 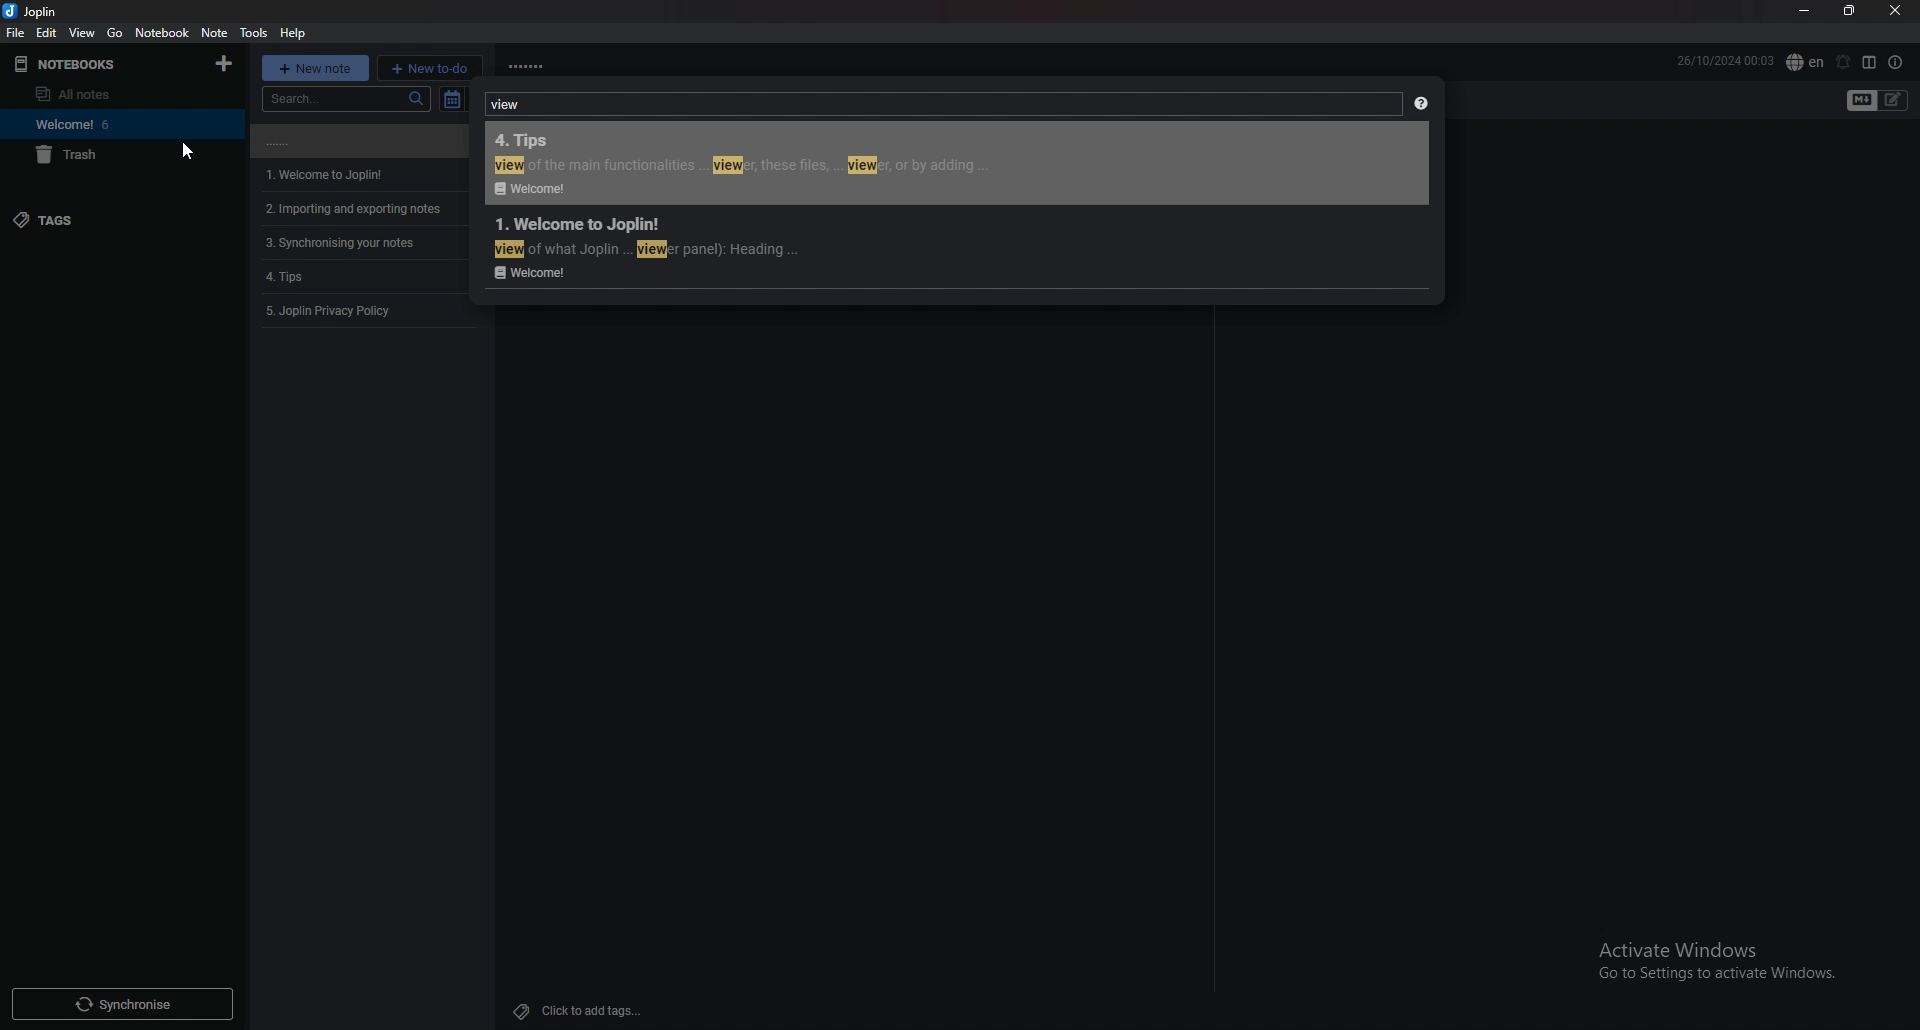 I want to click on note 3, so click(x=366, y=209).